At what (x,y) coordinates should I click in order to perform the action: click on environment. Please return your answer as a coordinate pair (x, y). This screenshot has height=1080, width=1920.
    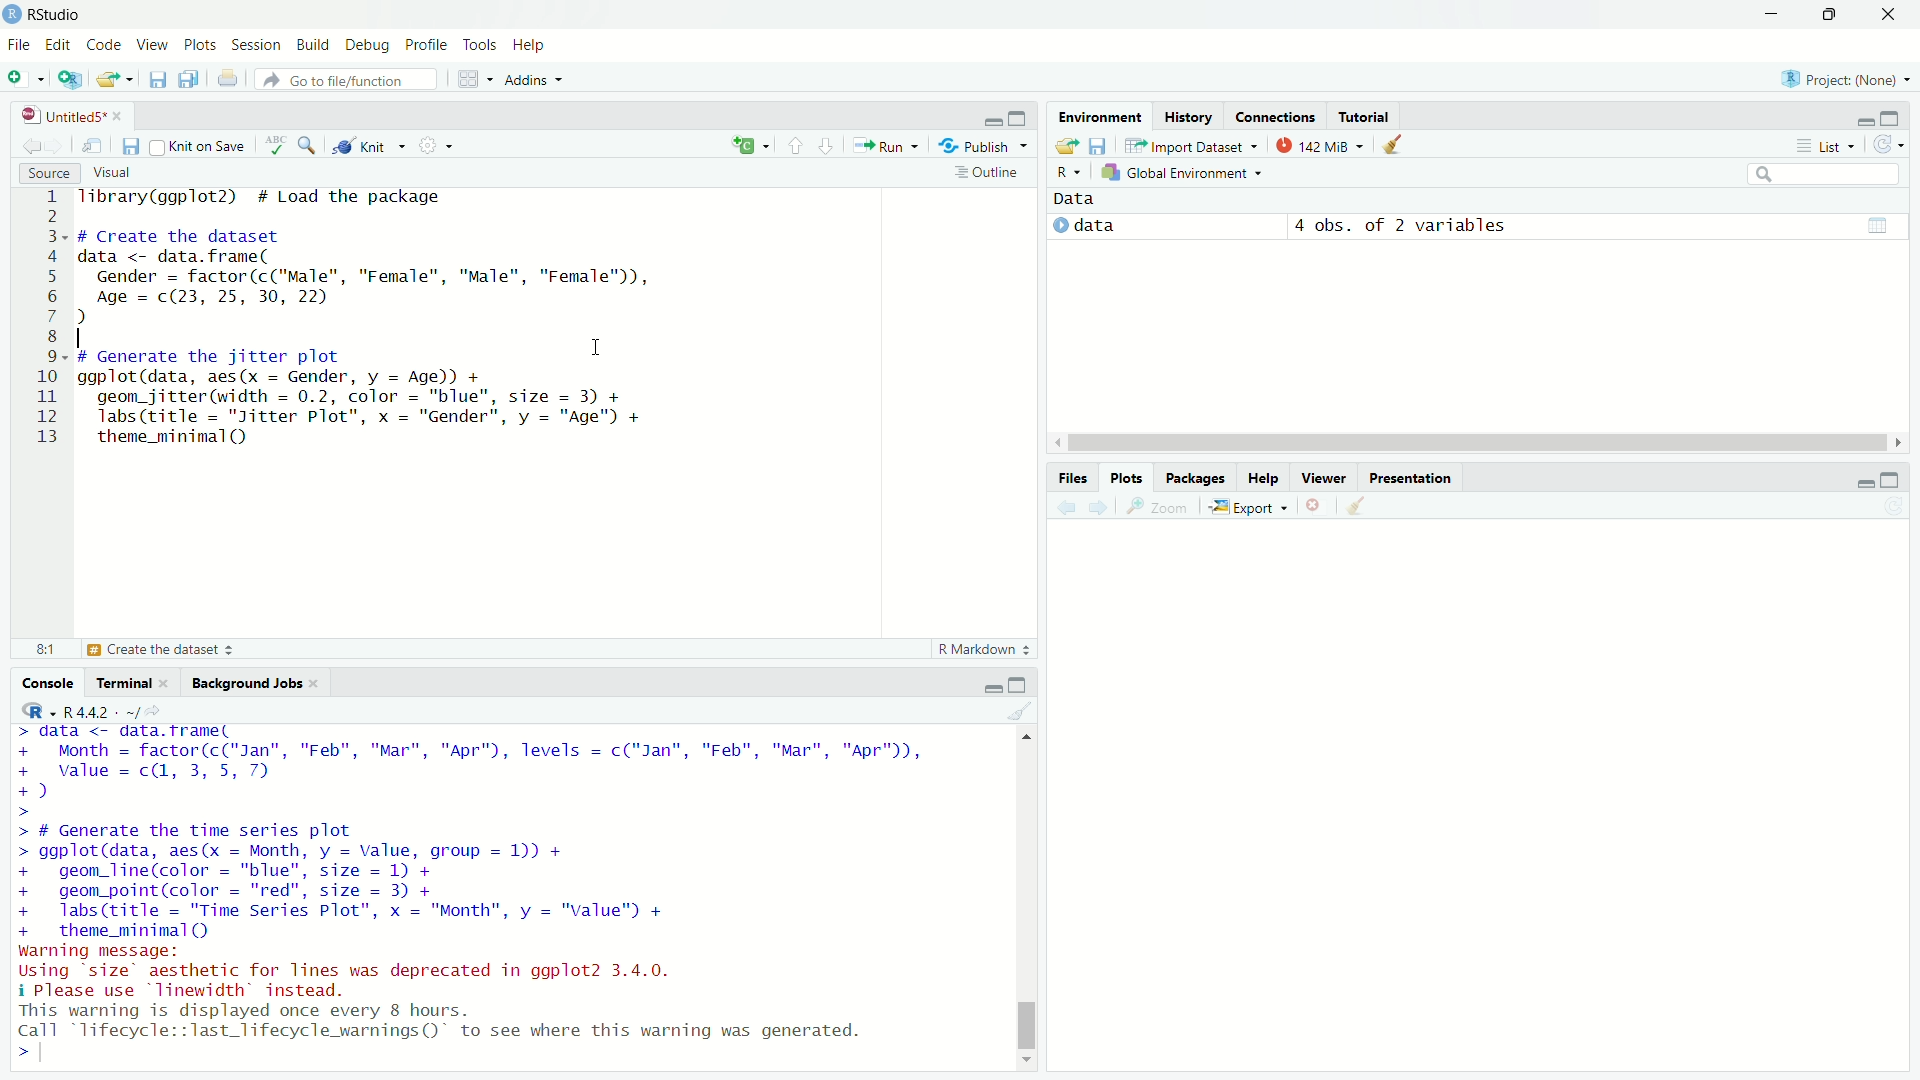
    Looking at the image, I should click on (1101, 116).